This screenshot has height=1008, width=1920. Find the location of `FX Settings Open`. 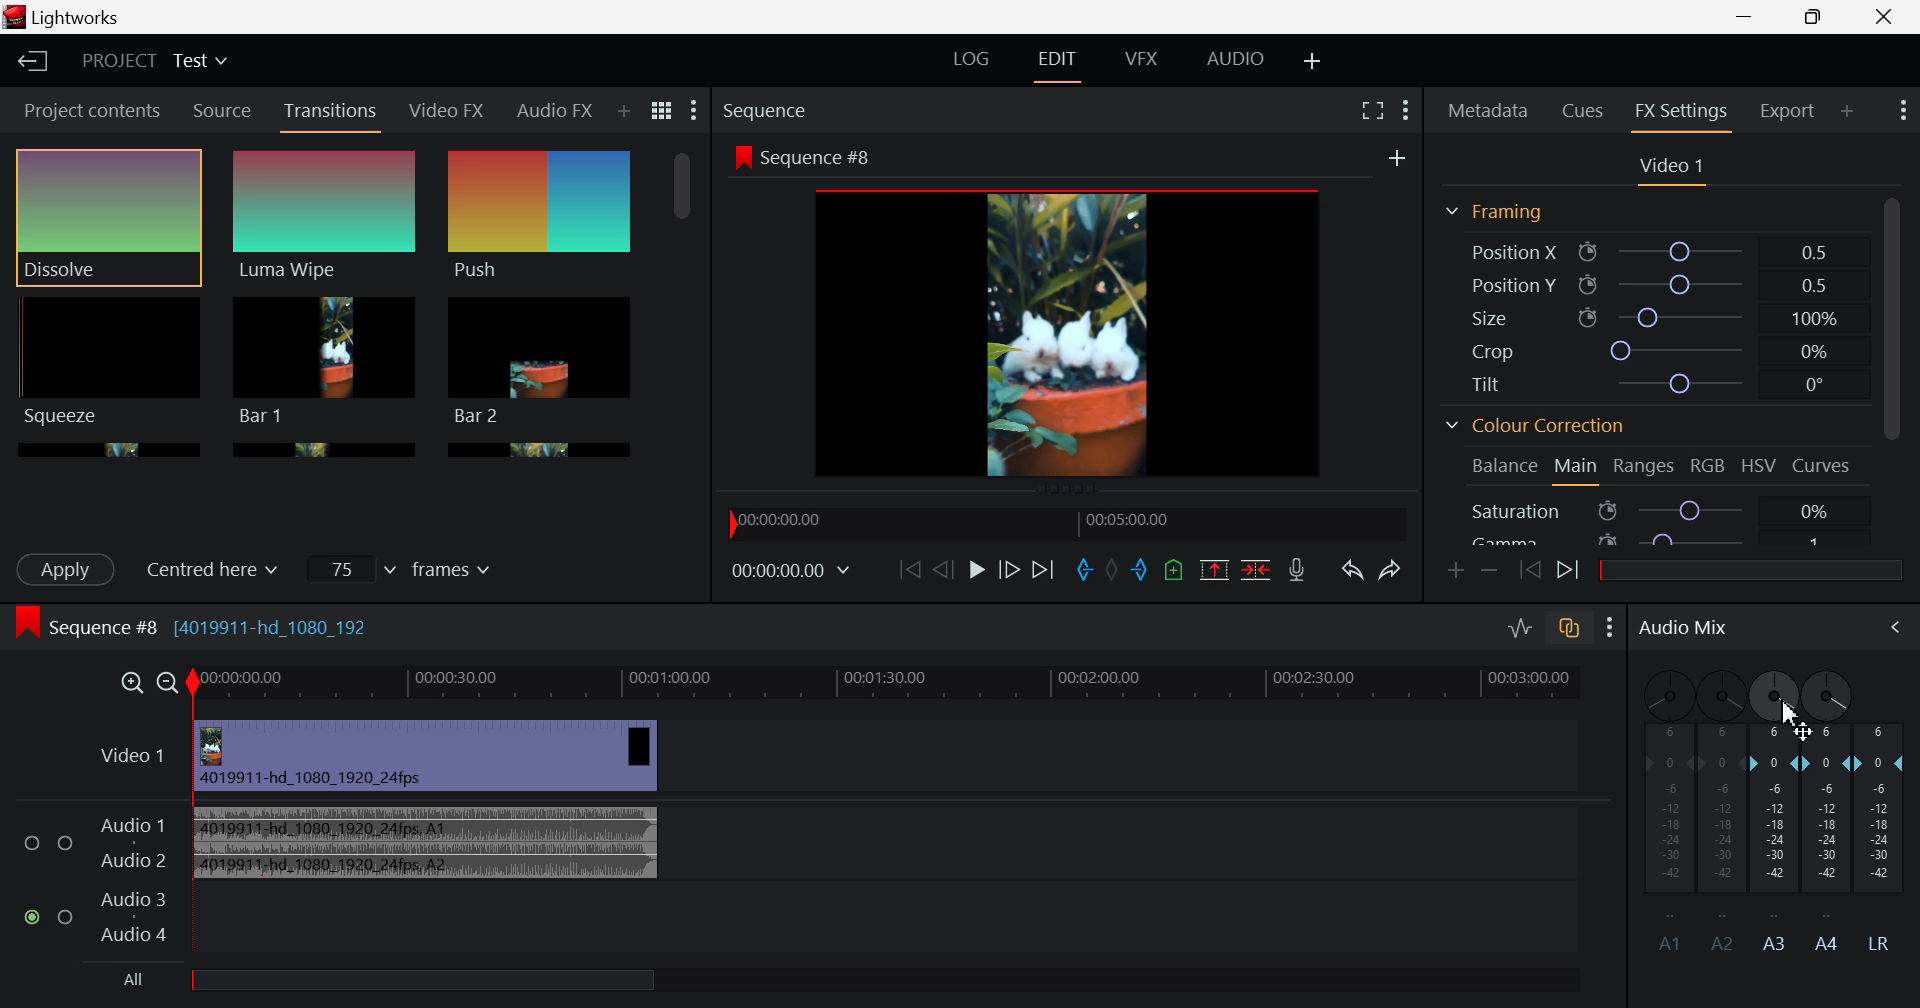

FX Settings Open is located at coordinates (1684, 114).